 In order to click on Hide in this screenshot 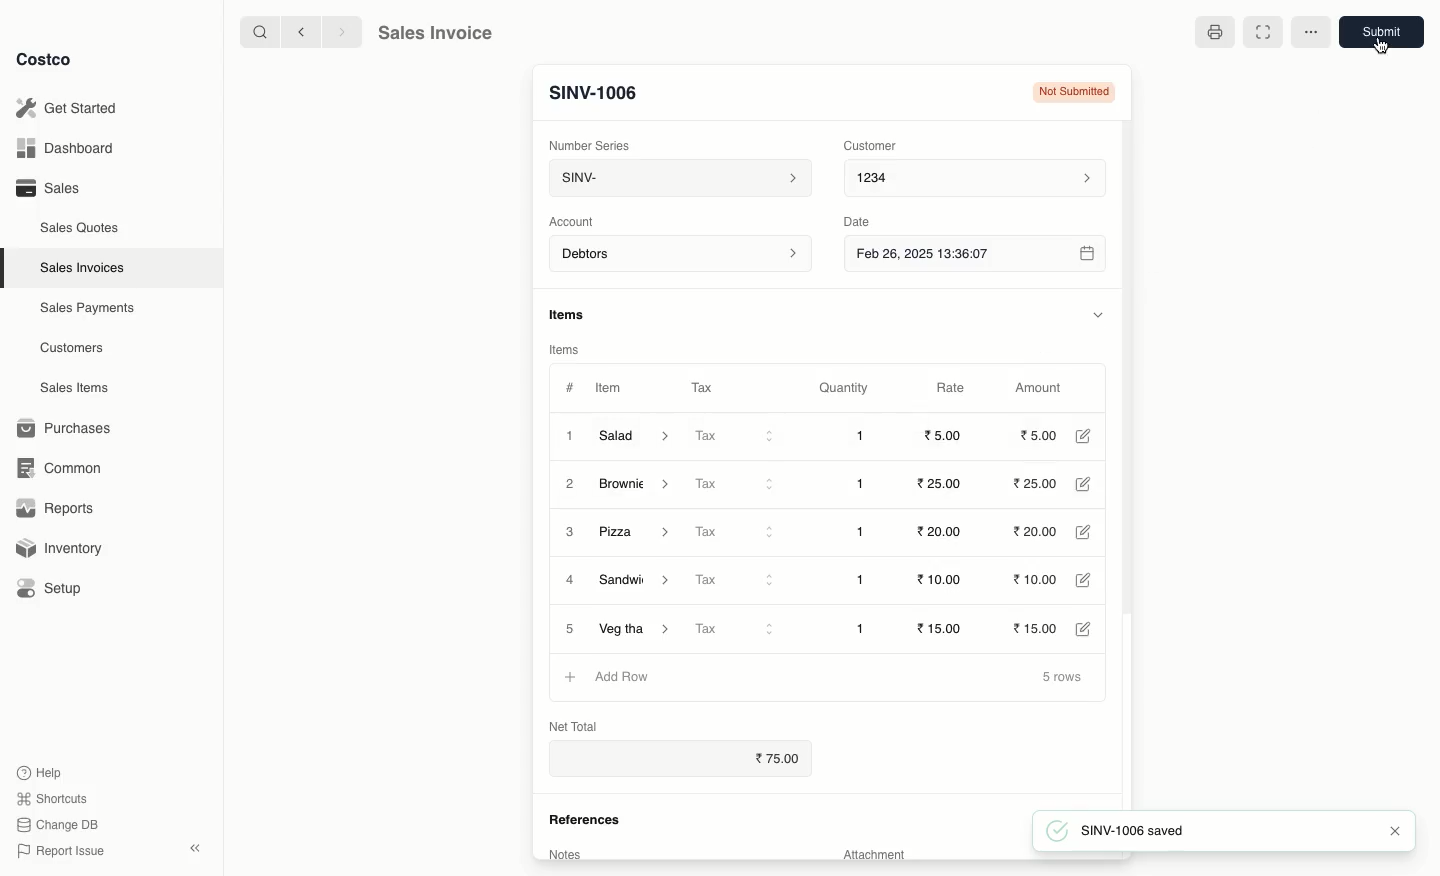, I will do `click(1097, 314)`.